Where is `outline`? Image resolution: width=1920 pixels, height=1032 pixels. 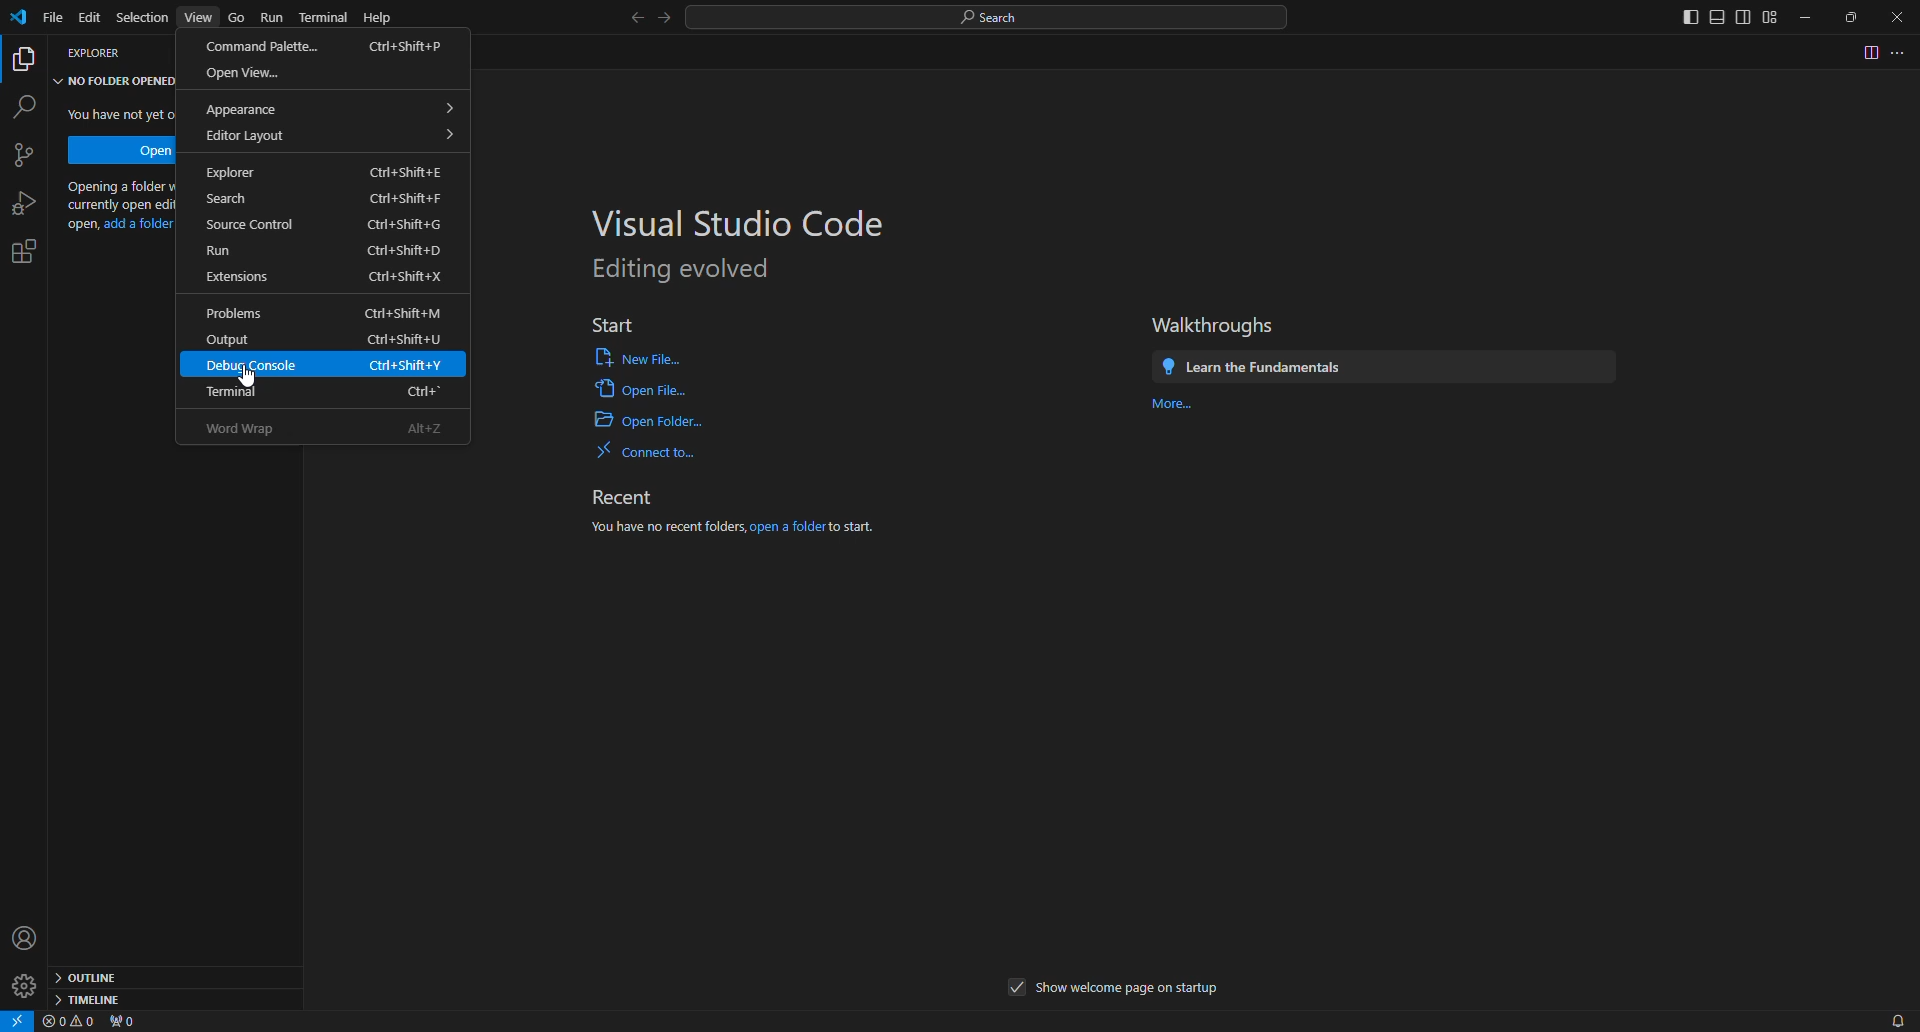 outline is located at coordinates (90, 977).